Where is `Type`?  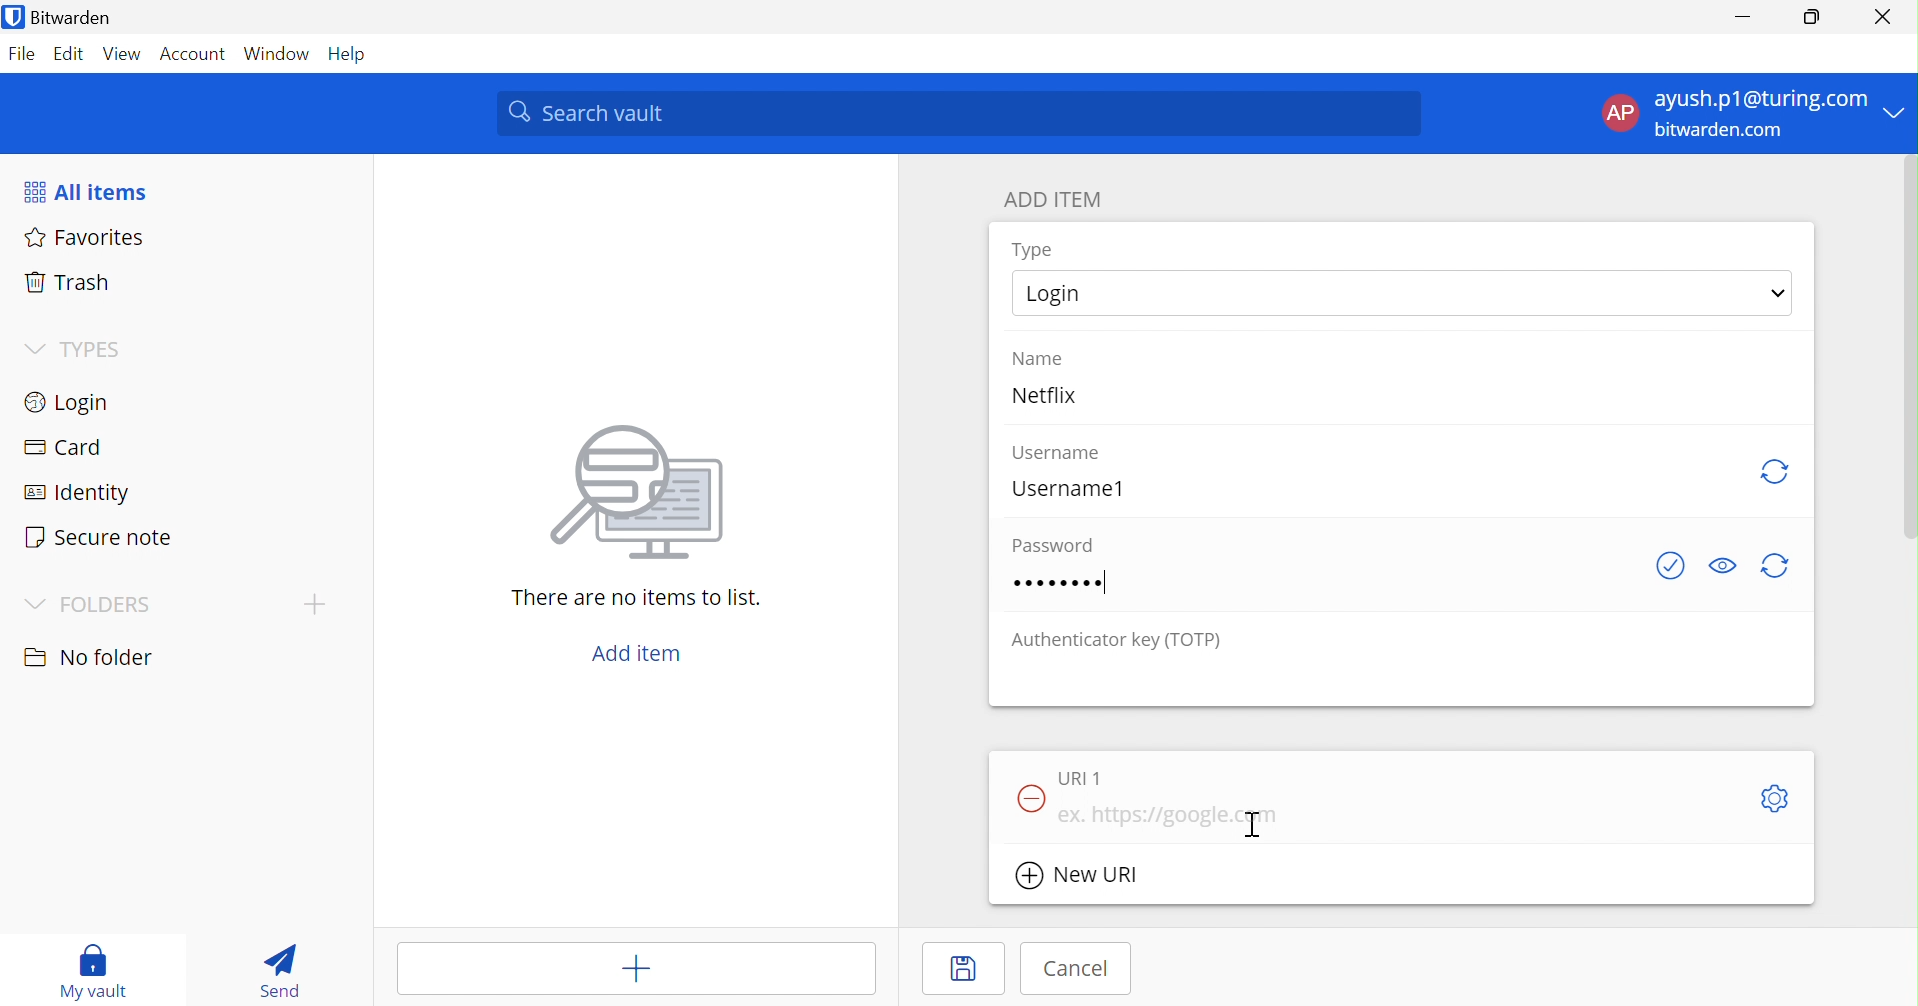
Type is located at coordinates (1031, 249).